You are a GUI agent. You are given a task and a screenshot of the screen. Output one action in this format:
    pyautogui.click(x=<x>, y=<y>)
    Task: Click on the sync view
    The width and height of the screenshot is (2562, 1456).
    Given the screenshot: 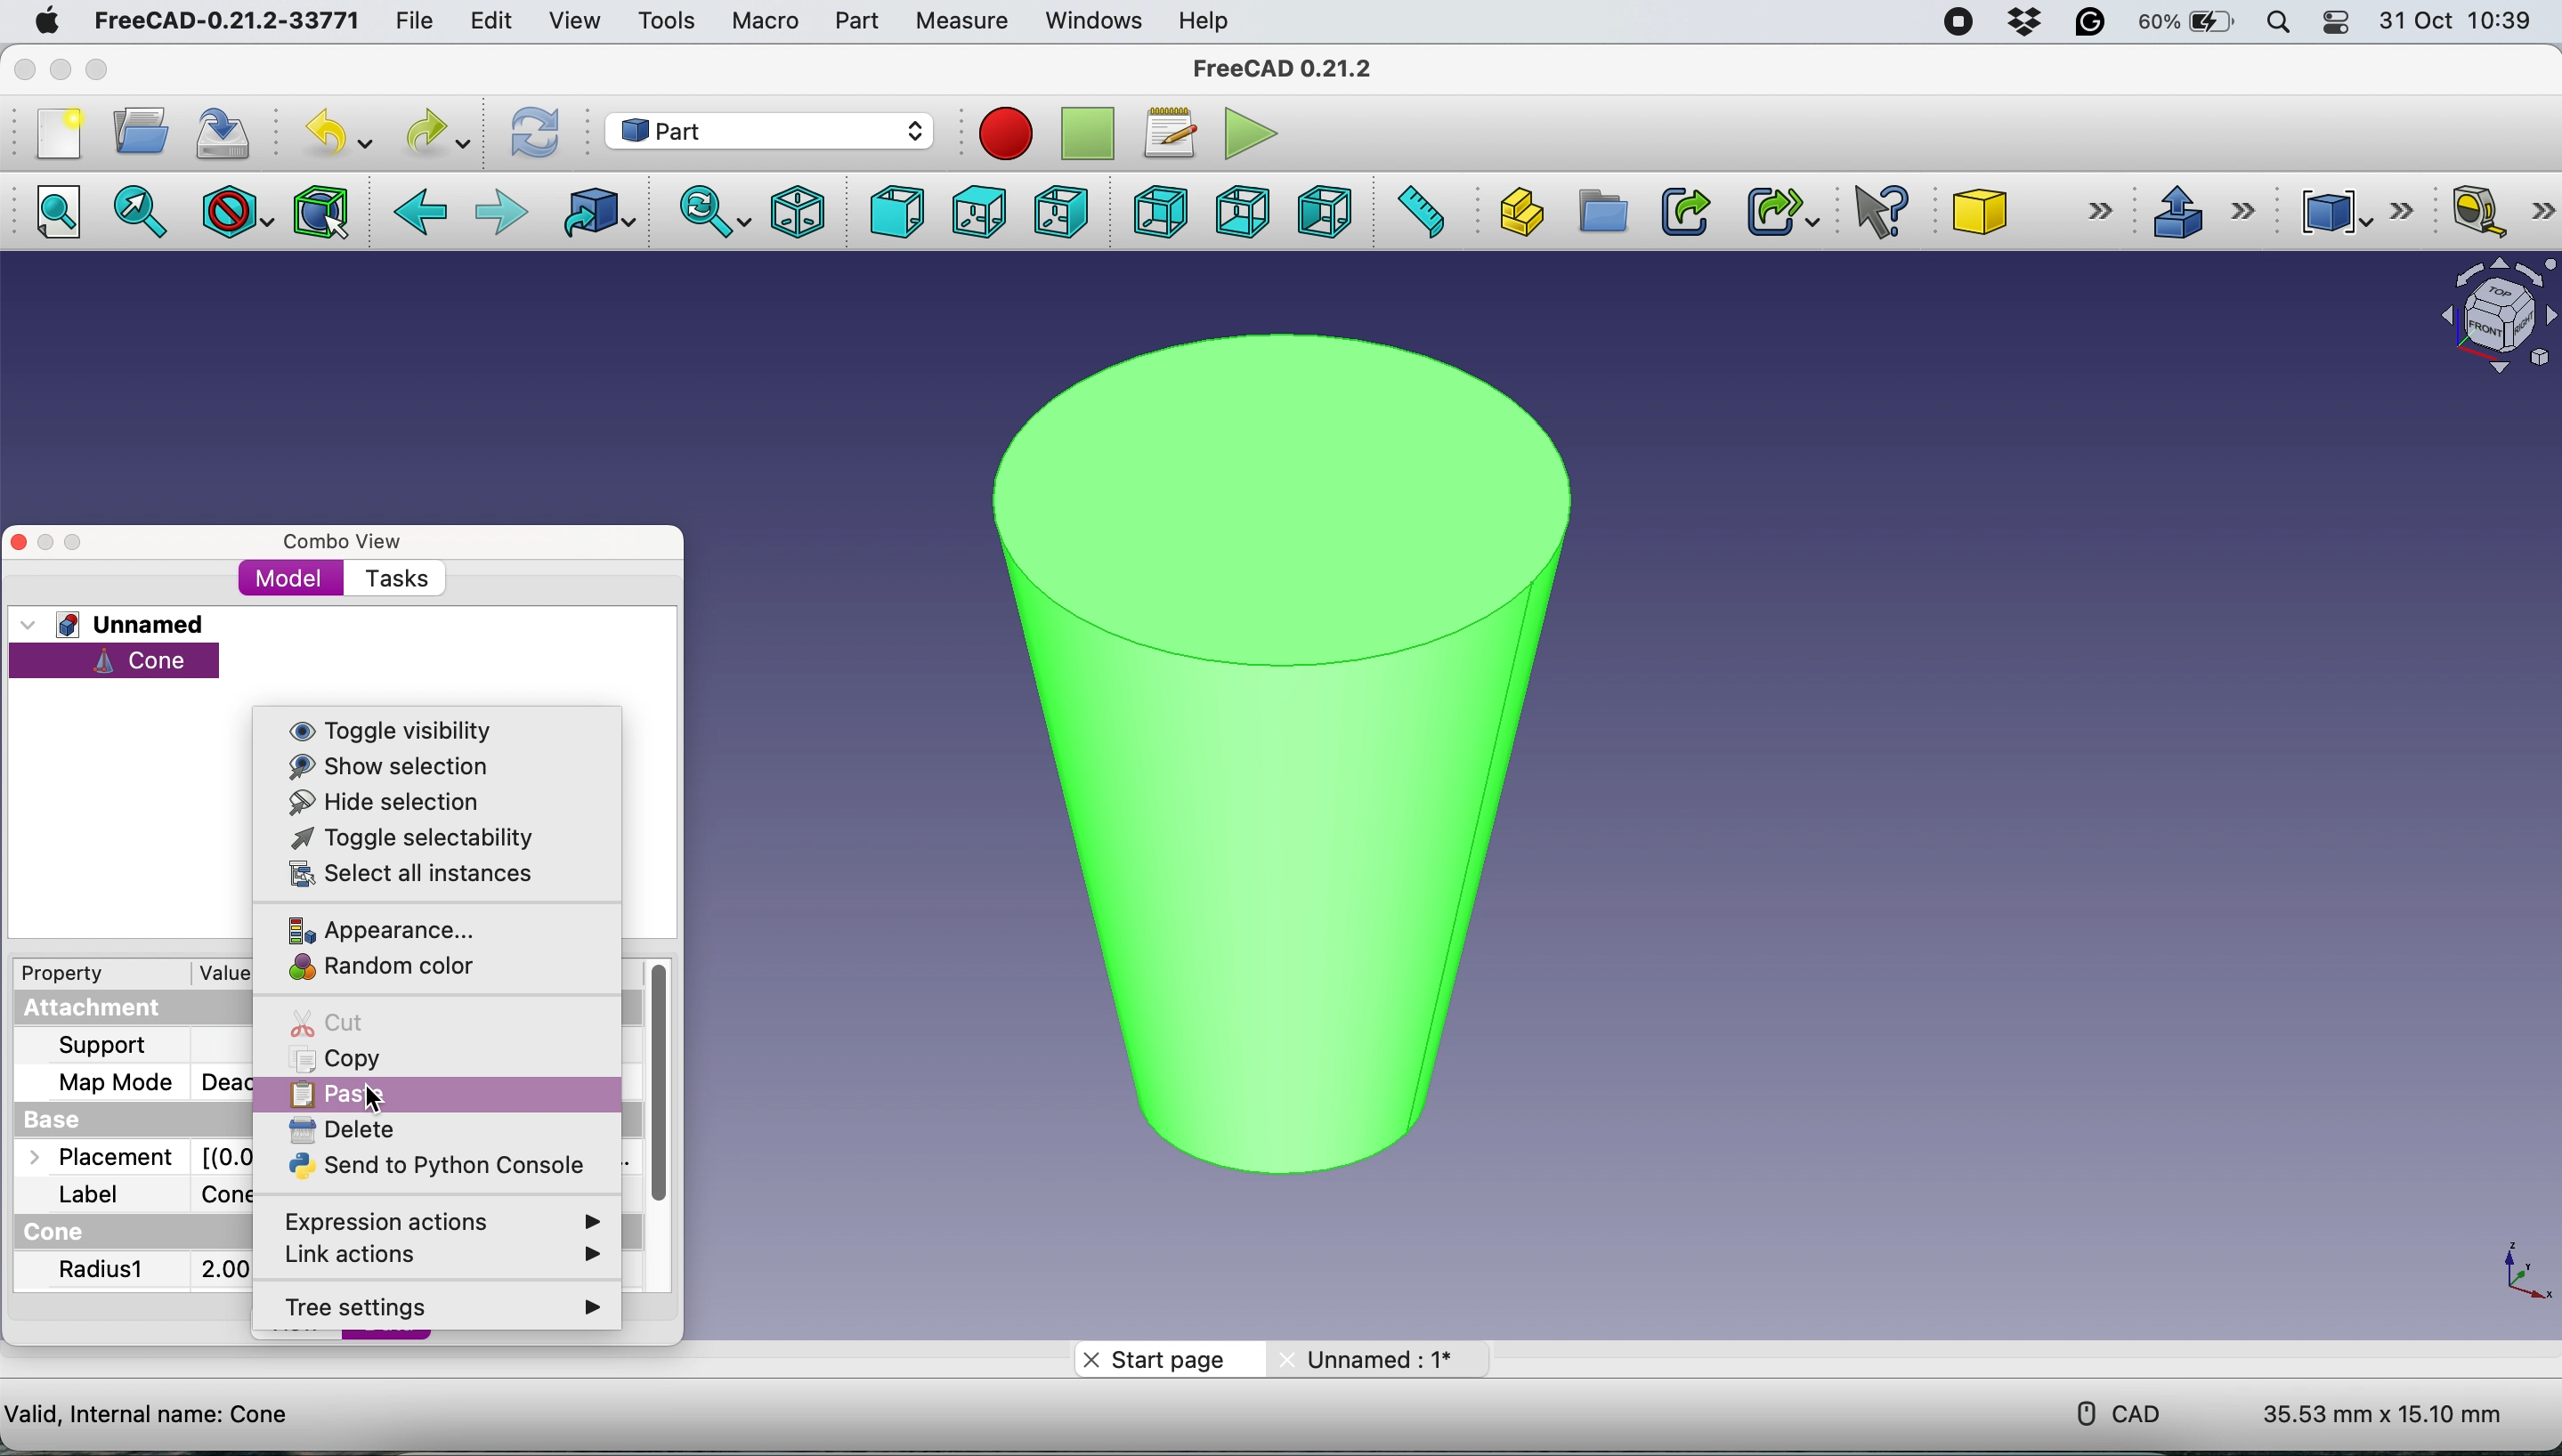 What is the action you would take?
    pyautogui.click(x=710, y=211)
    